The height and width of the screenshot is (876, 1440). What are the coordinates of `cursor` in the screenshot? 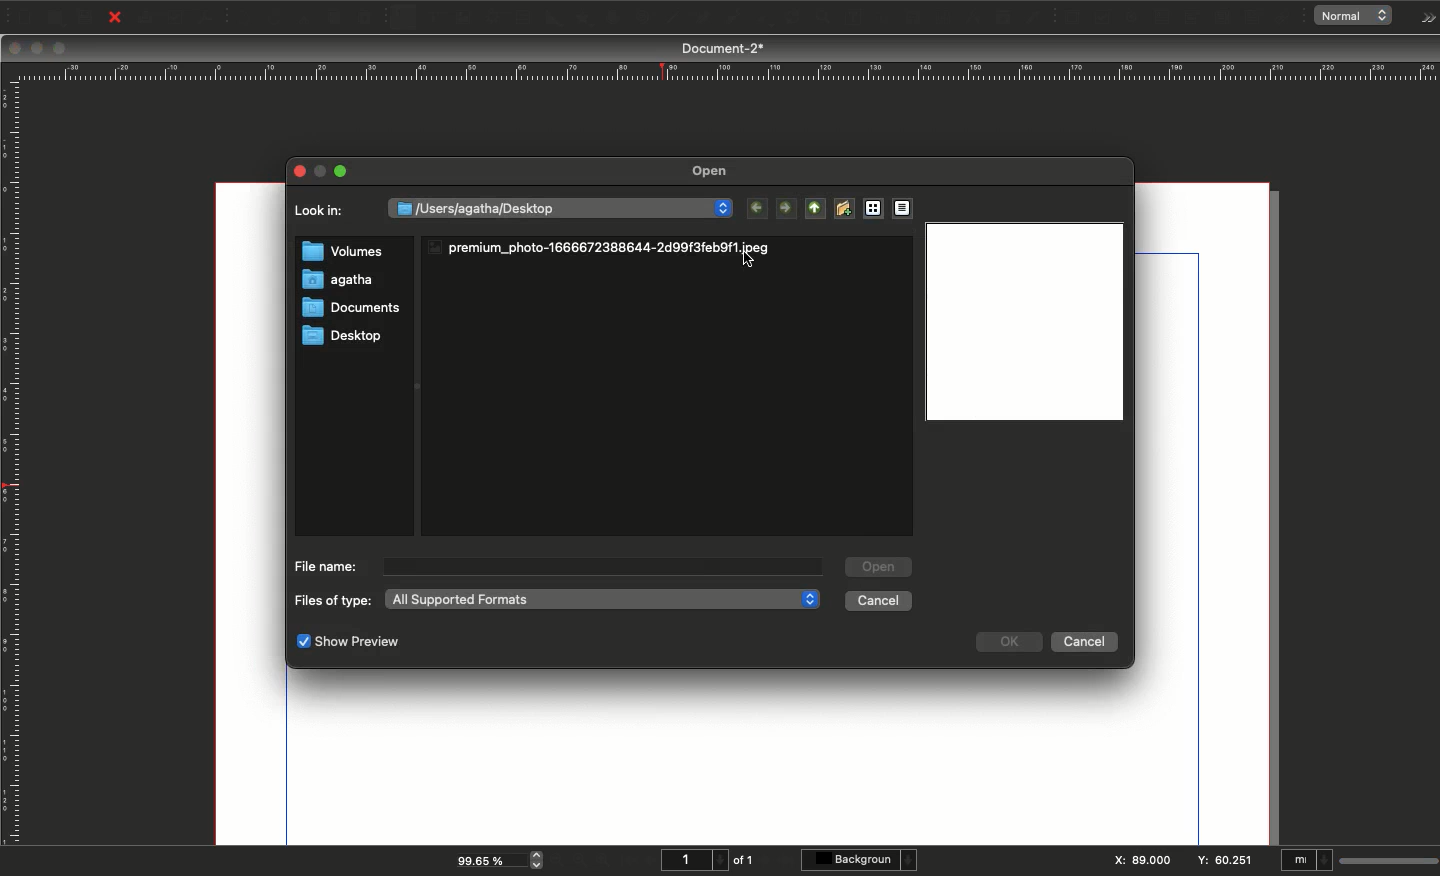 It's located at (749, 260).